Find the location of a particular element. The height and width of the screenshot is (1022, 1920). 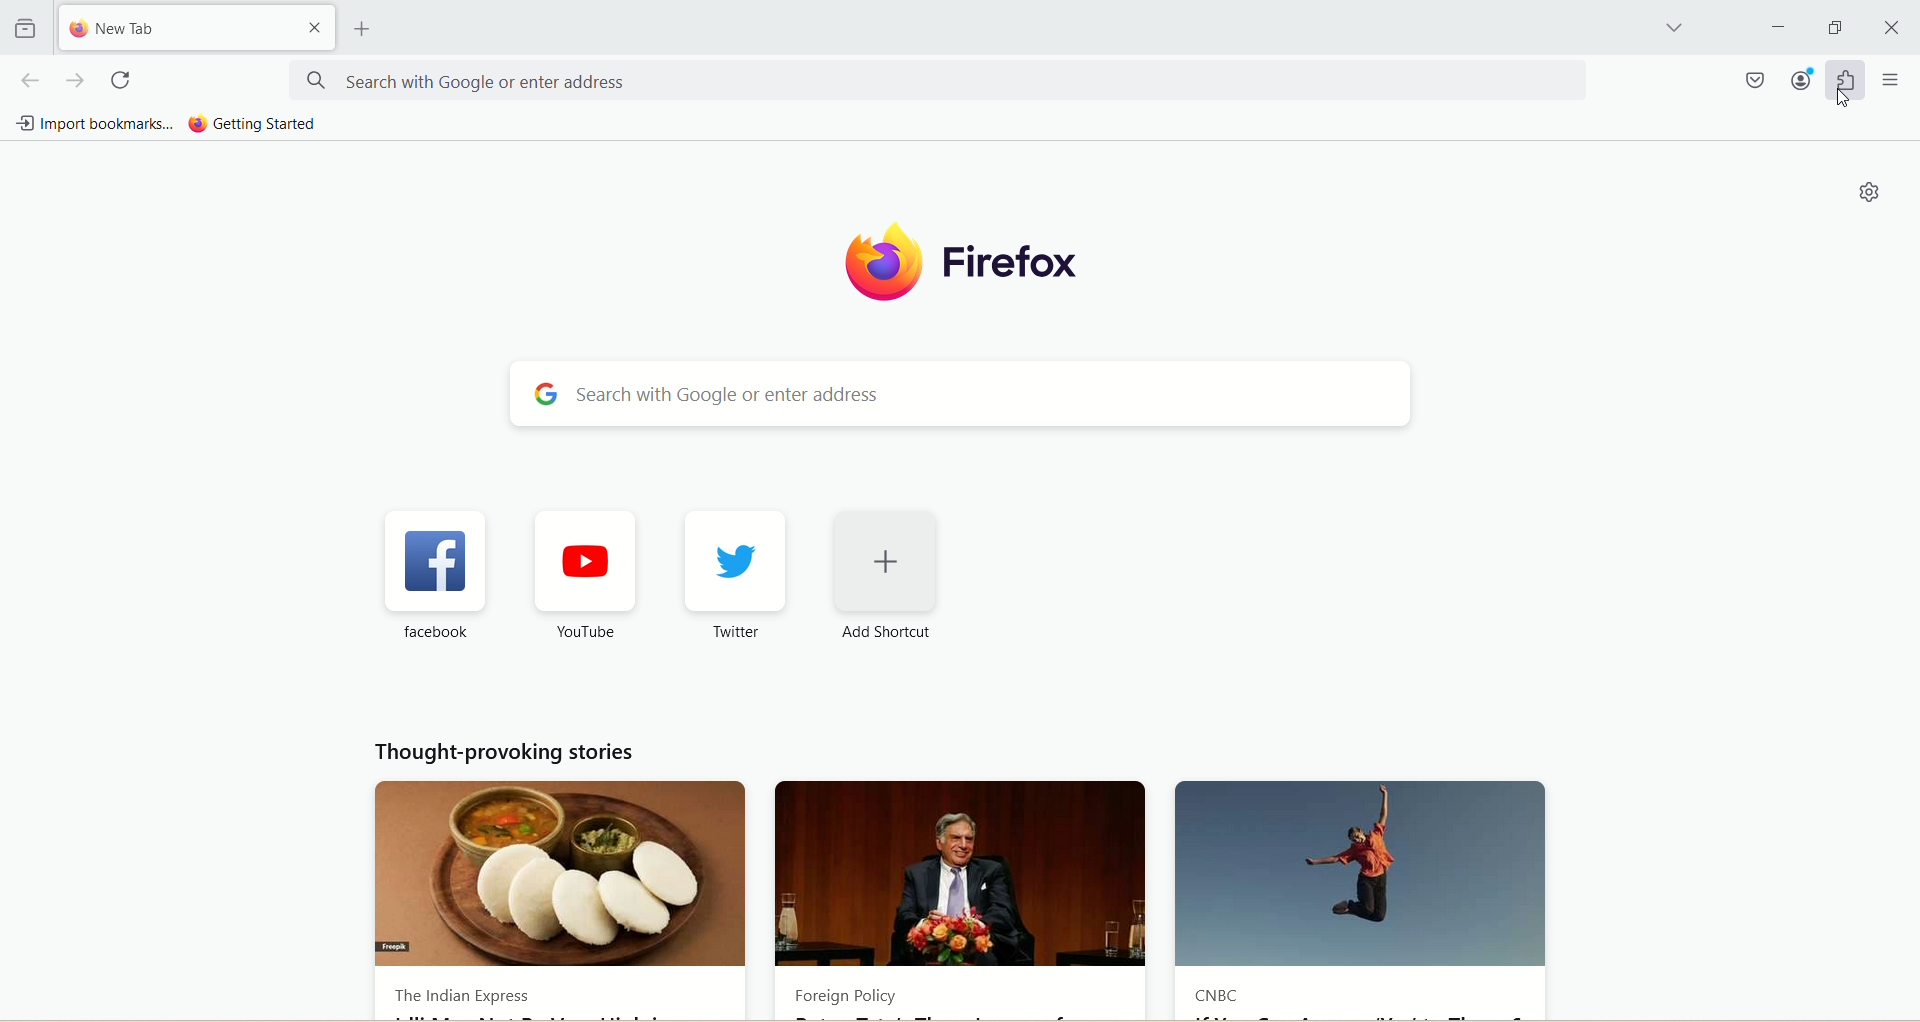

Close is located at coordinates (315, 27).